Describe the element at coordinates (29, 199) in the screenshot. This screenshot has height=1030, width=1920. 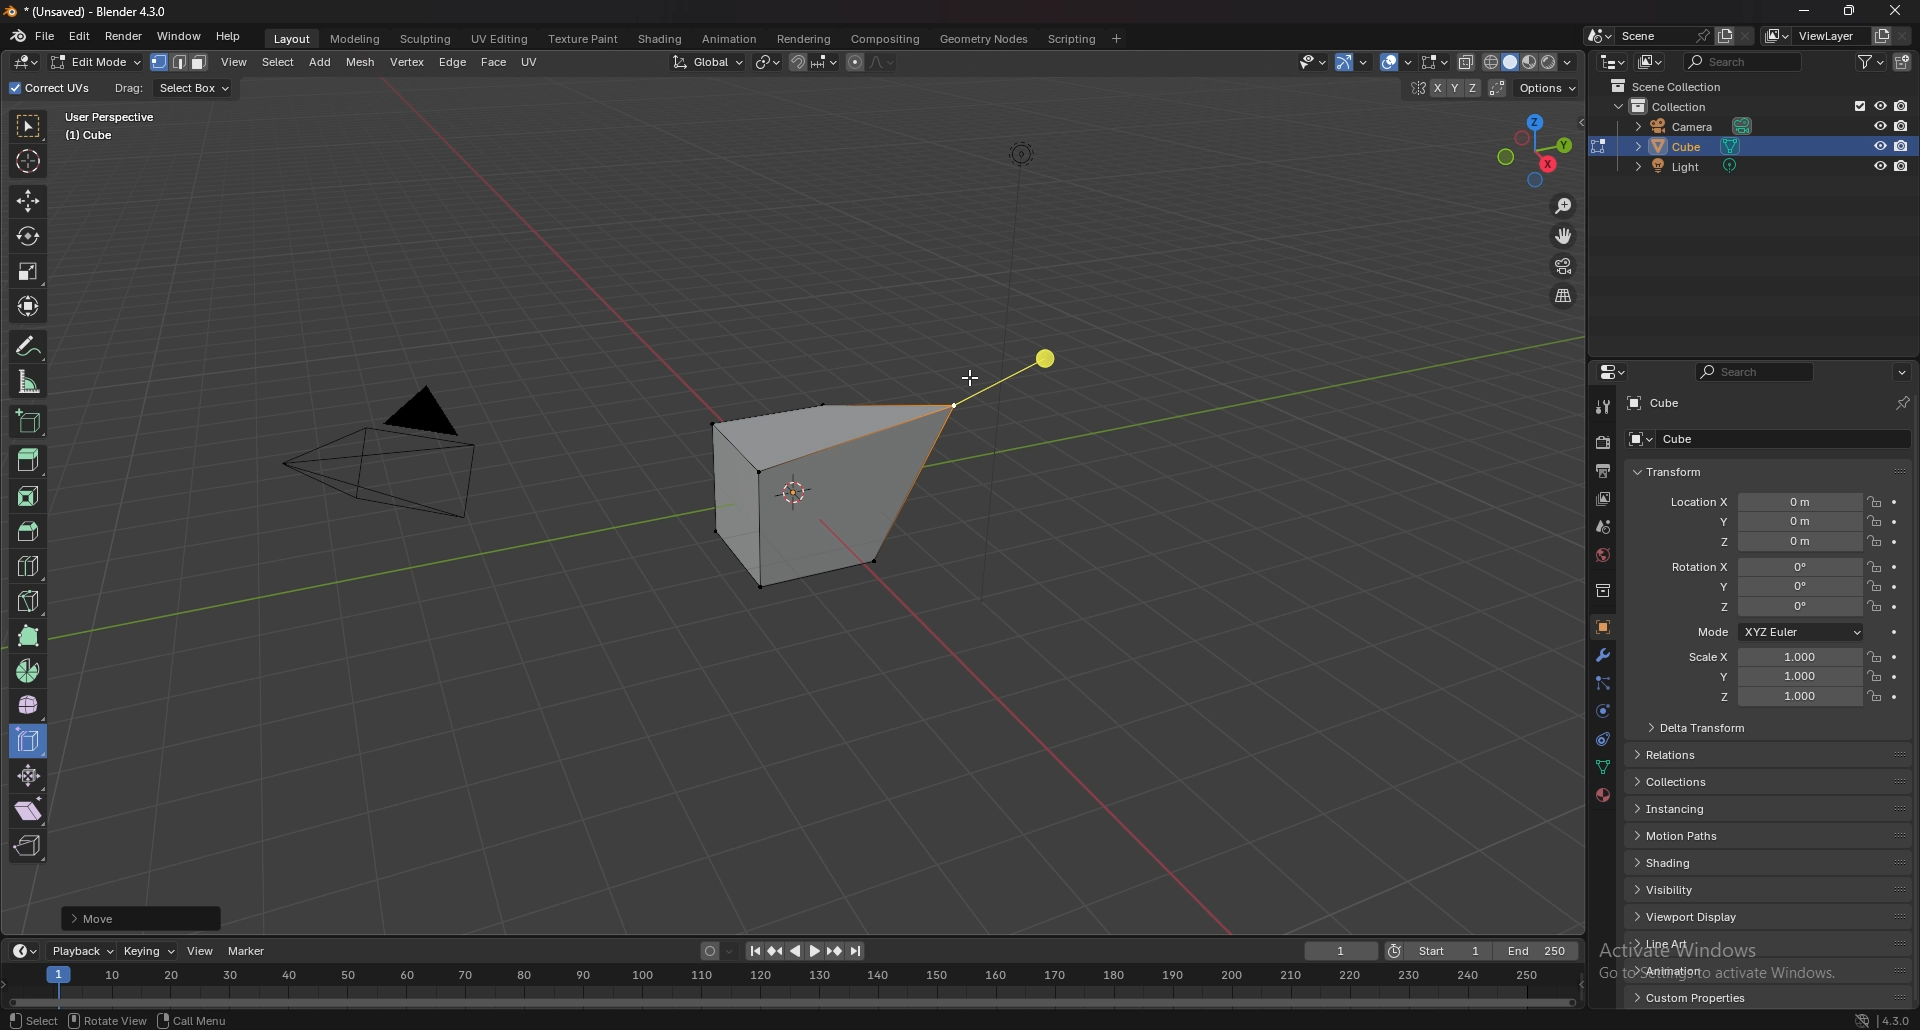
I see `move` at that location.